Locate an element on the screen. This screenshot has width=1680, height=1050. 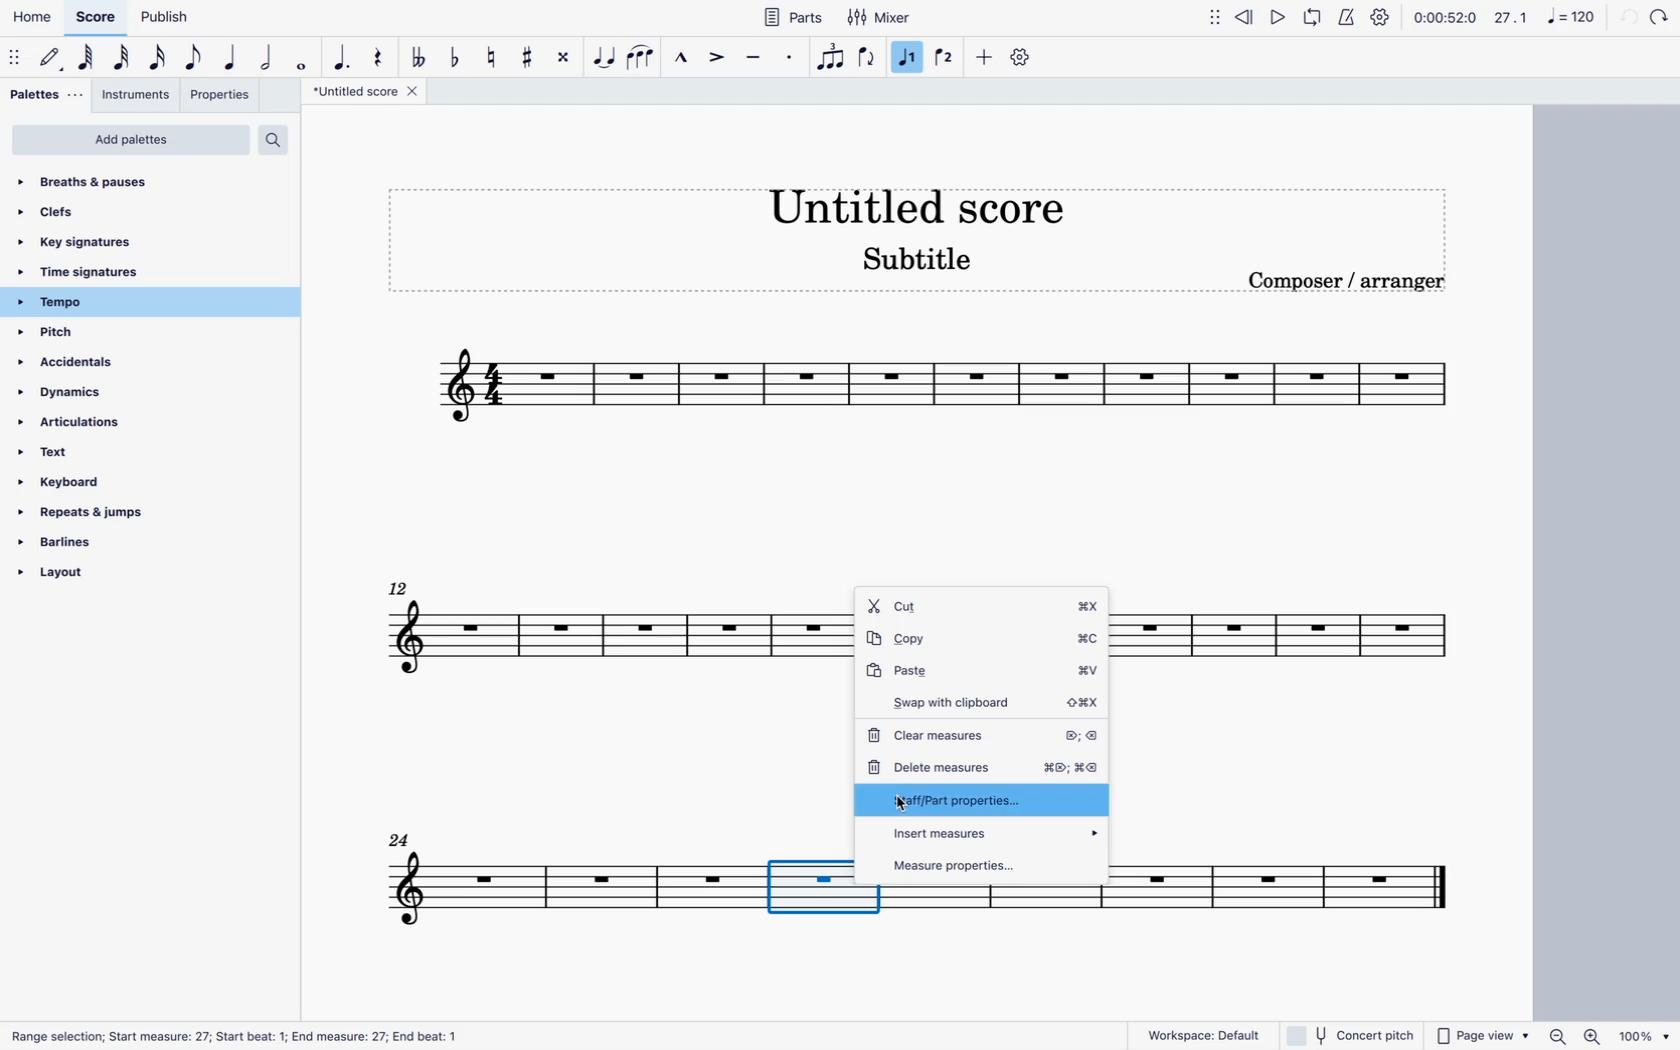
12 is located at coordinates (400, 590).